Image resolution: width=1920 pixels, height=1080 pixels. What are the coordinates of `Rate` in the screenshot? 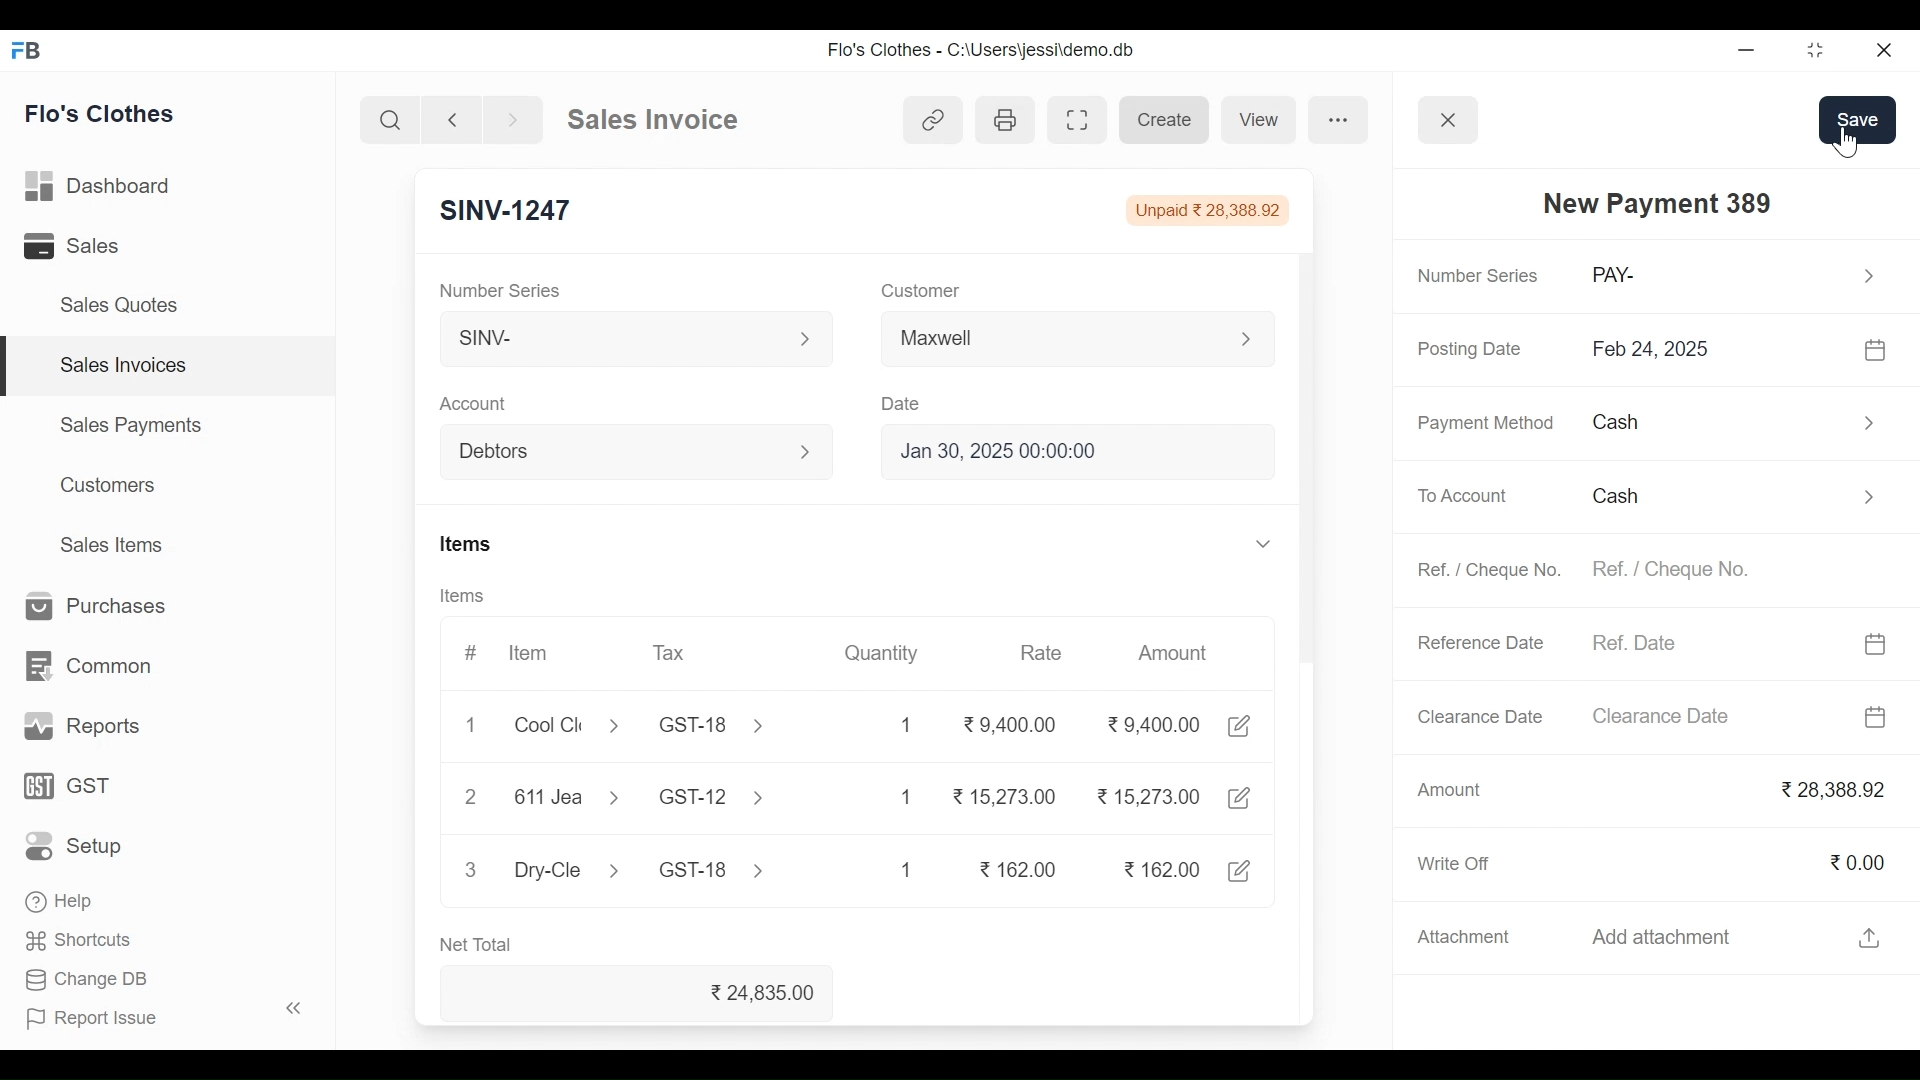 It's located at (1041, 652).